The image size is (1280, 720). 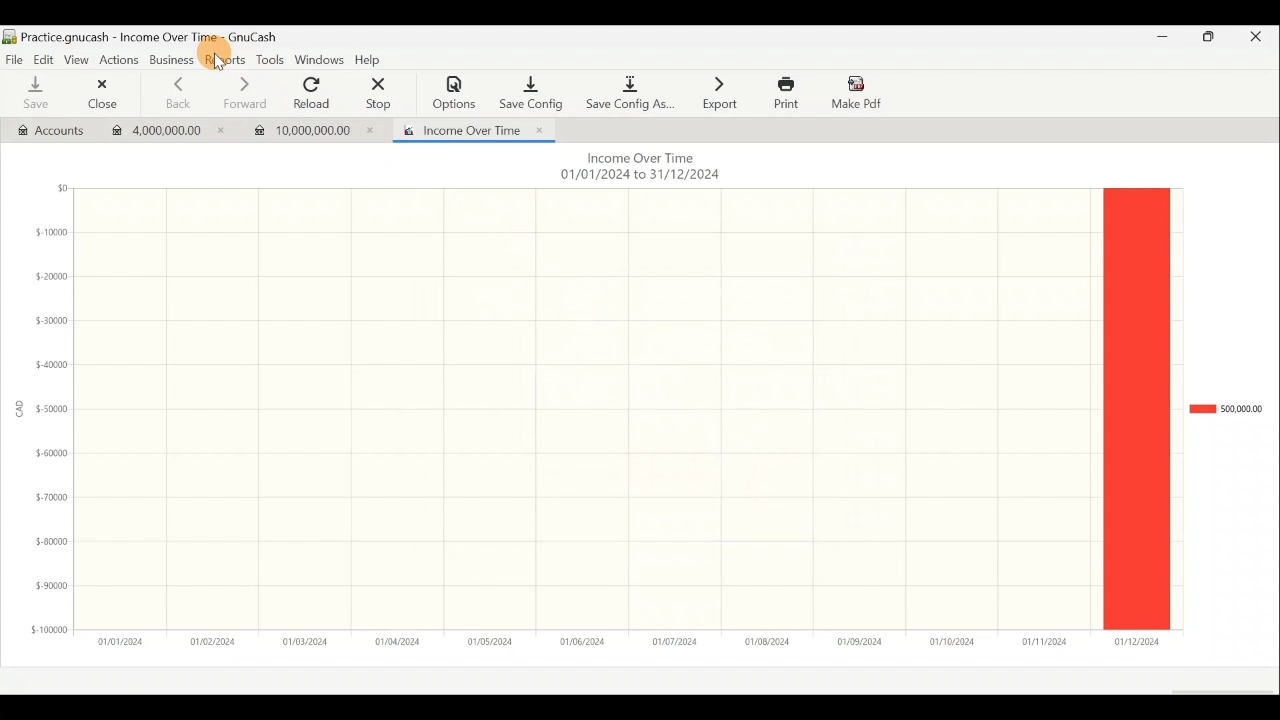 What do you see at coordinates (1225, 409) in the screenshot?
I see `Chart legend` at bounding box center [1225, 409].